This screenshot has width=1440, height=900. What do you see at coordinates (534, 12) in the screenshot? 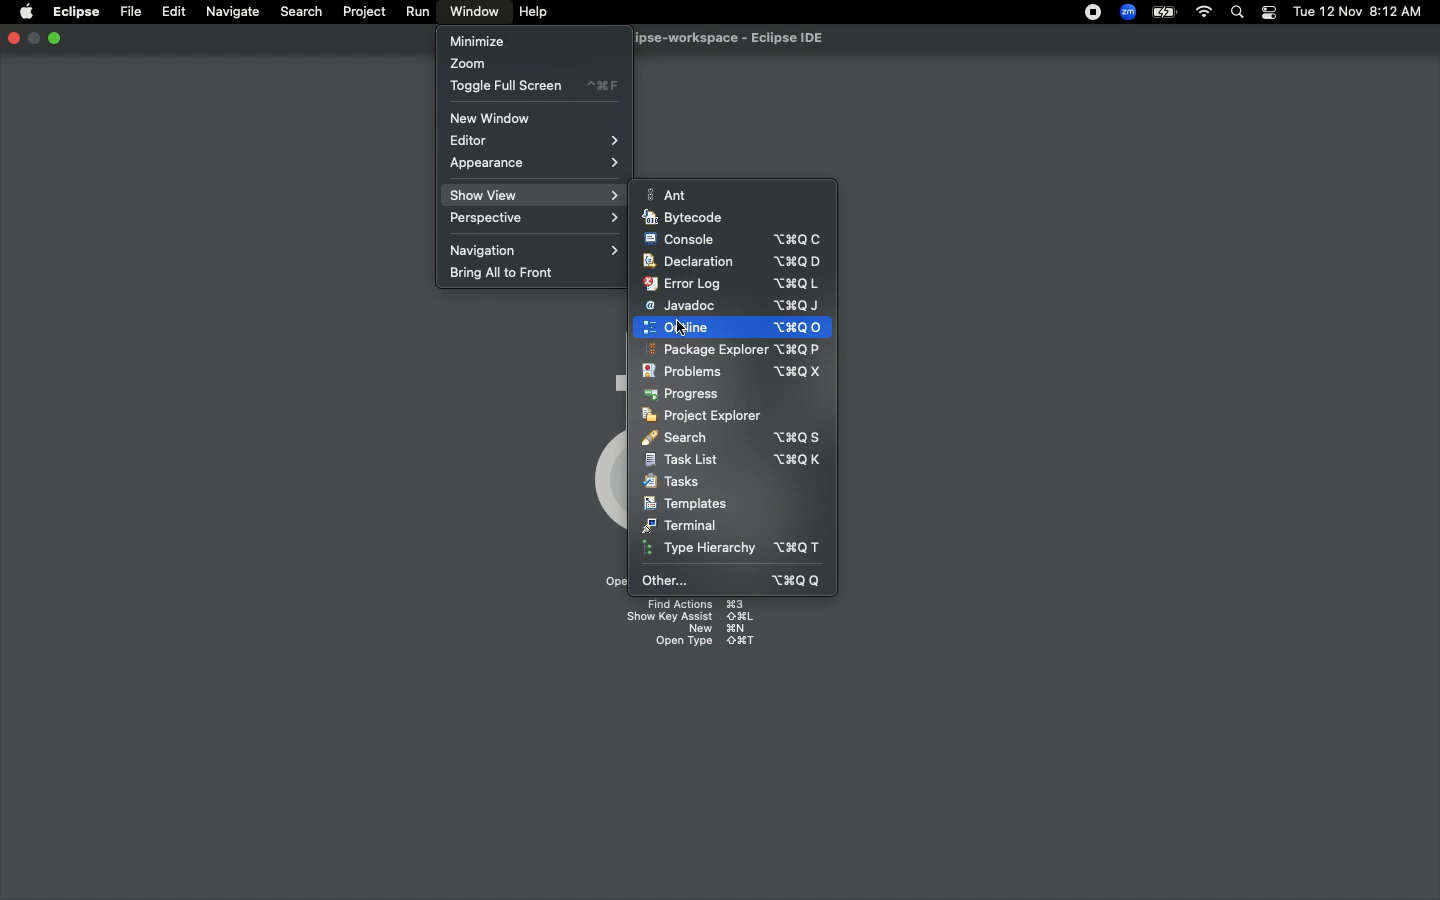
I see `Help` at bounding box center [534, 12].